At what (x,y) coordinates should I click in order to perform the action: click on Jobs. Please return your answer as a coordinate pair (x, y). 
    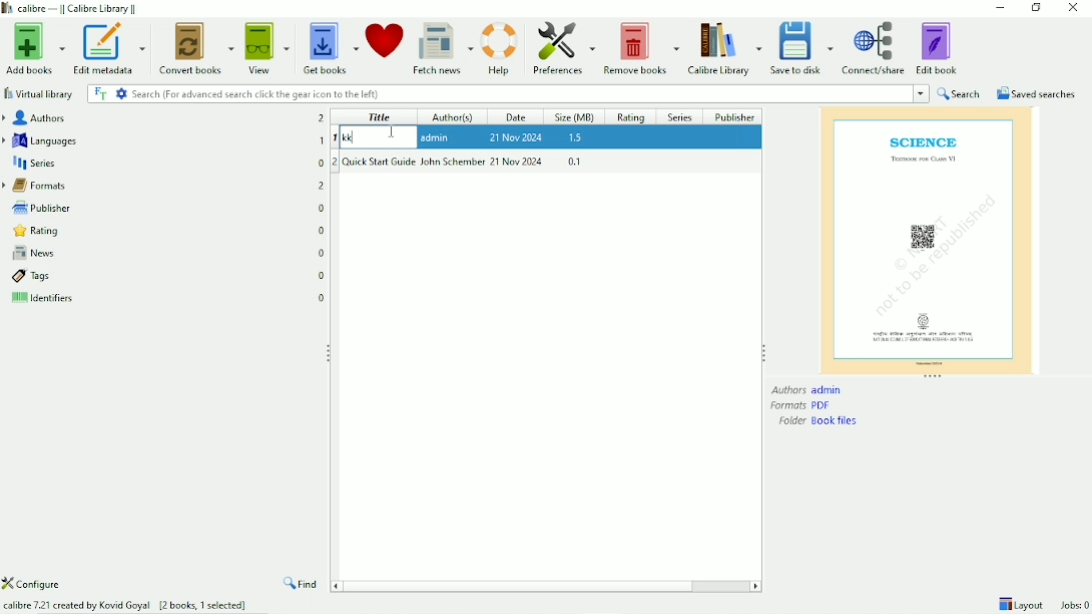
    Looking at the image, I should click on (1075, 605).